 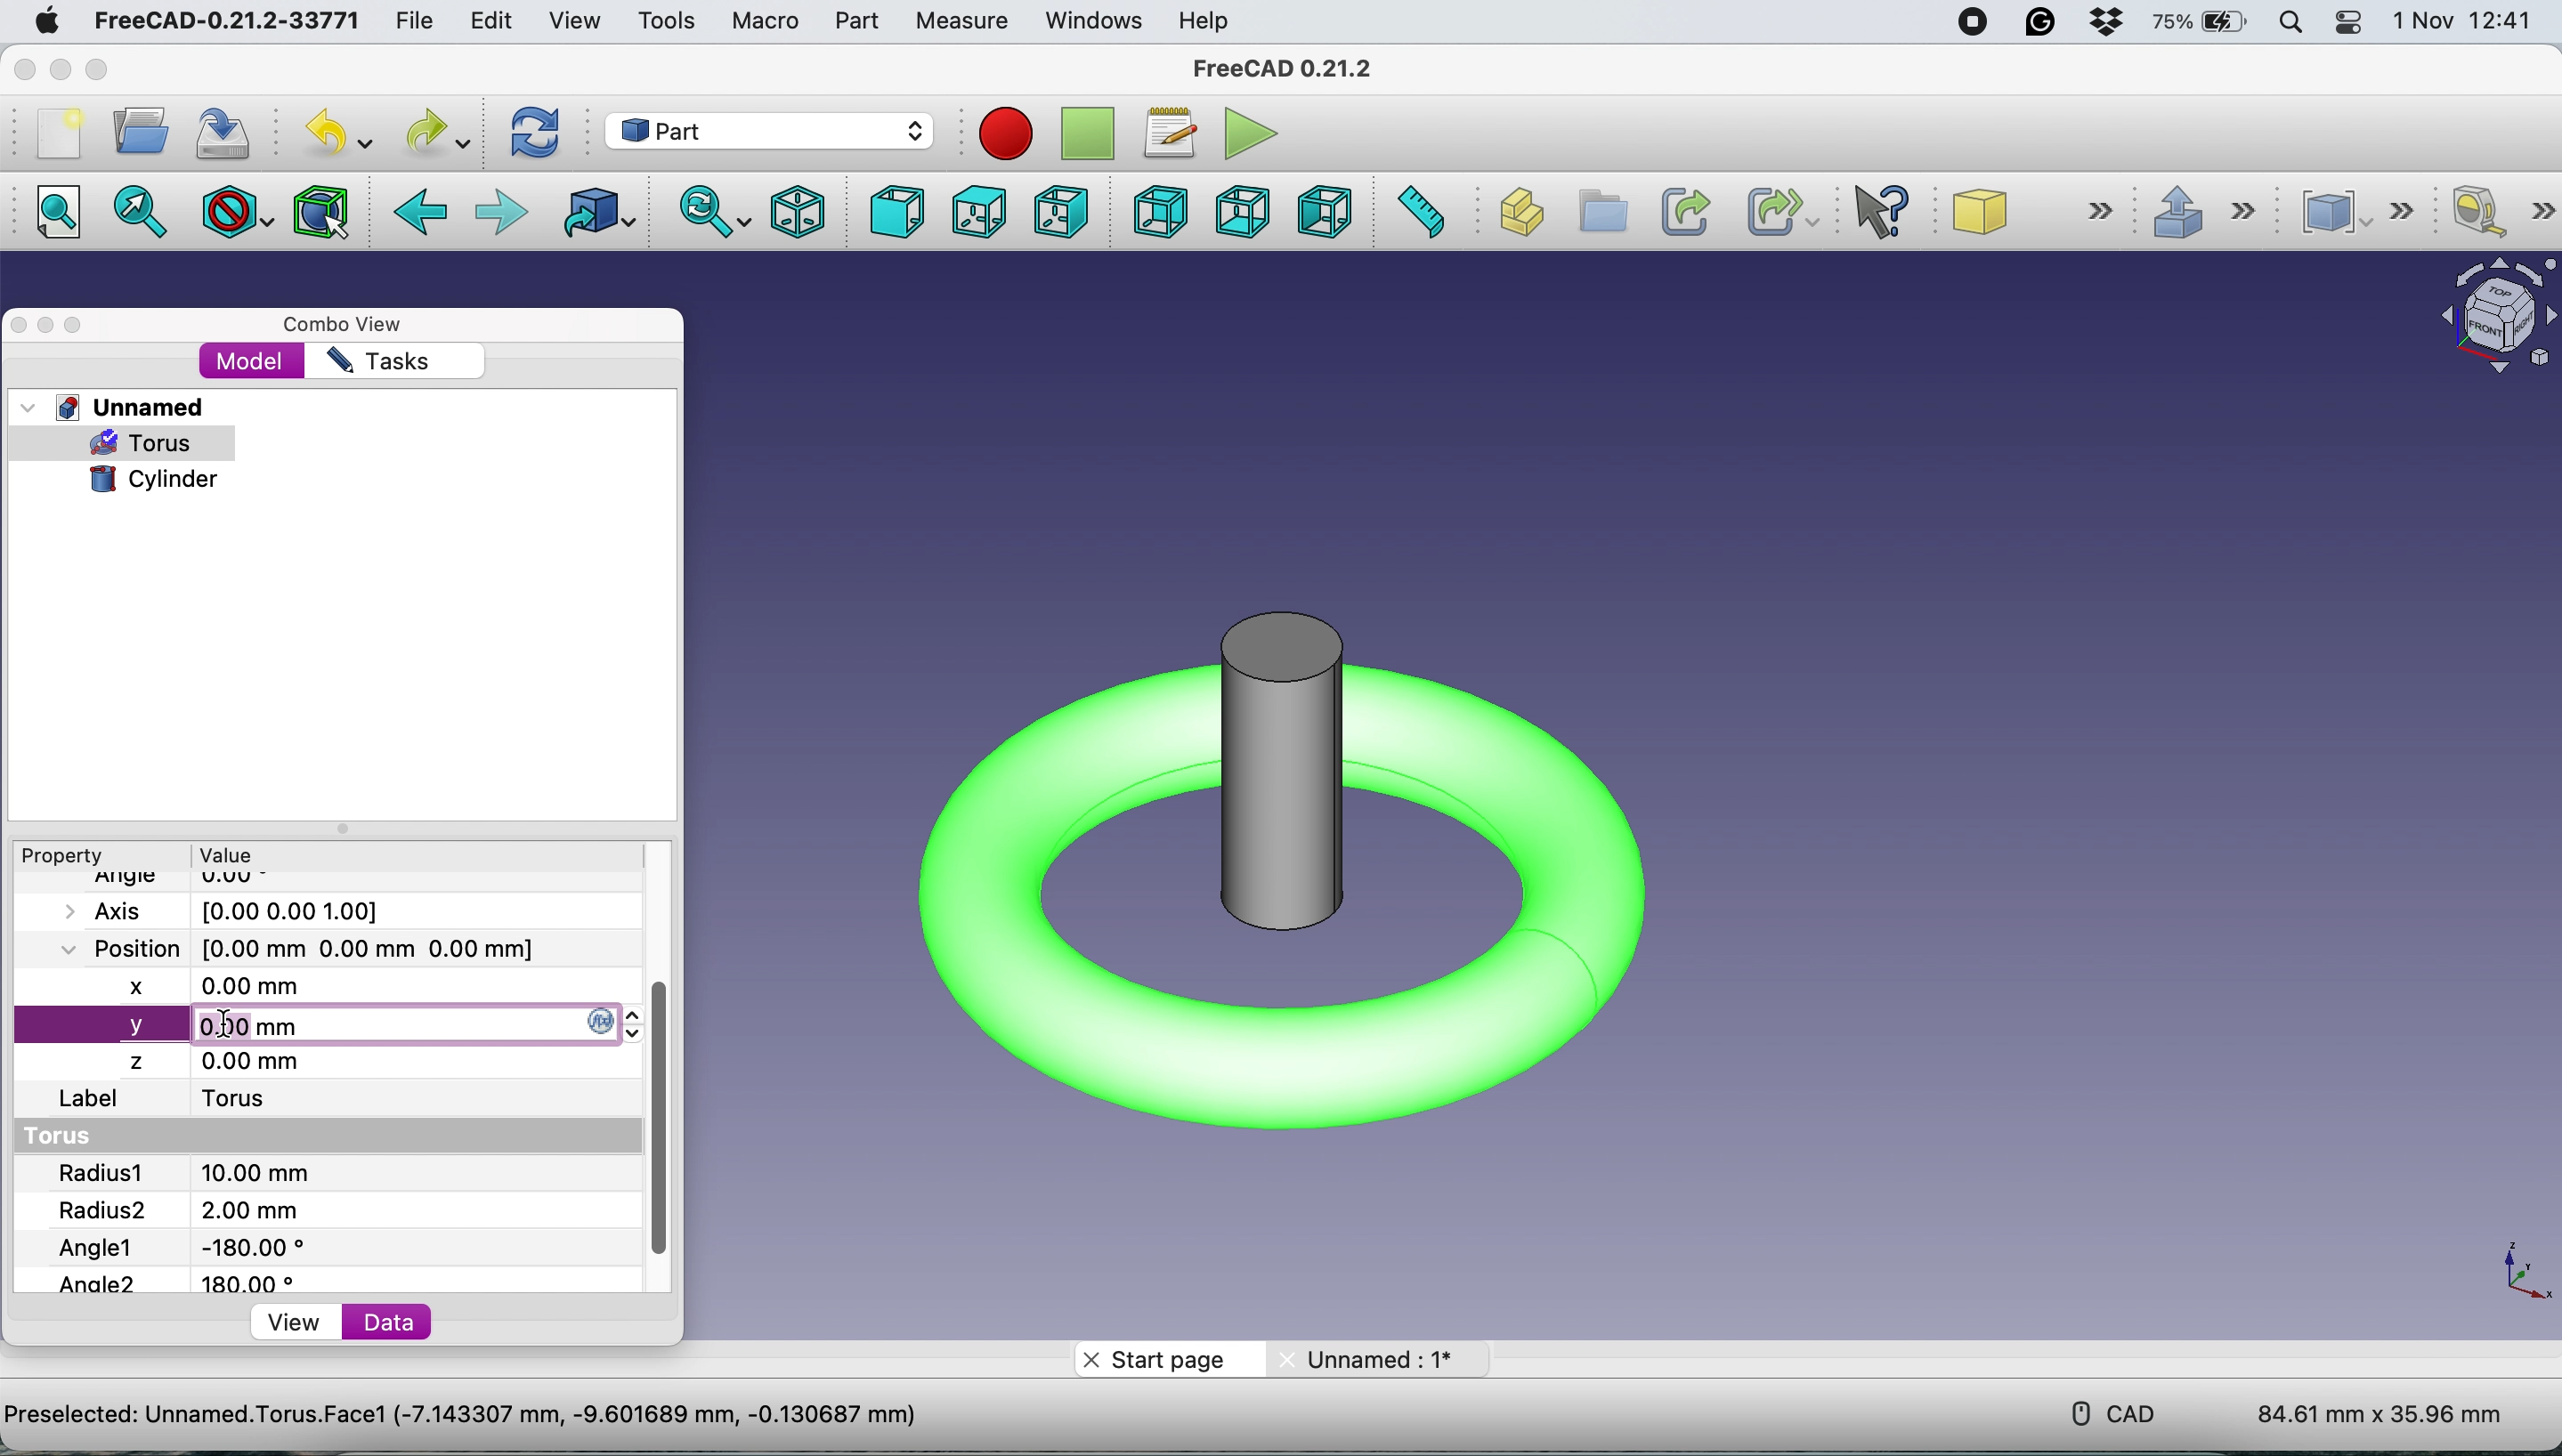 I want to click on go to selected object, so click(x=141, y=216).